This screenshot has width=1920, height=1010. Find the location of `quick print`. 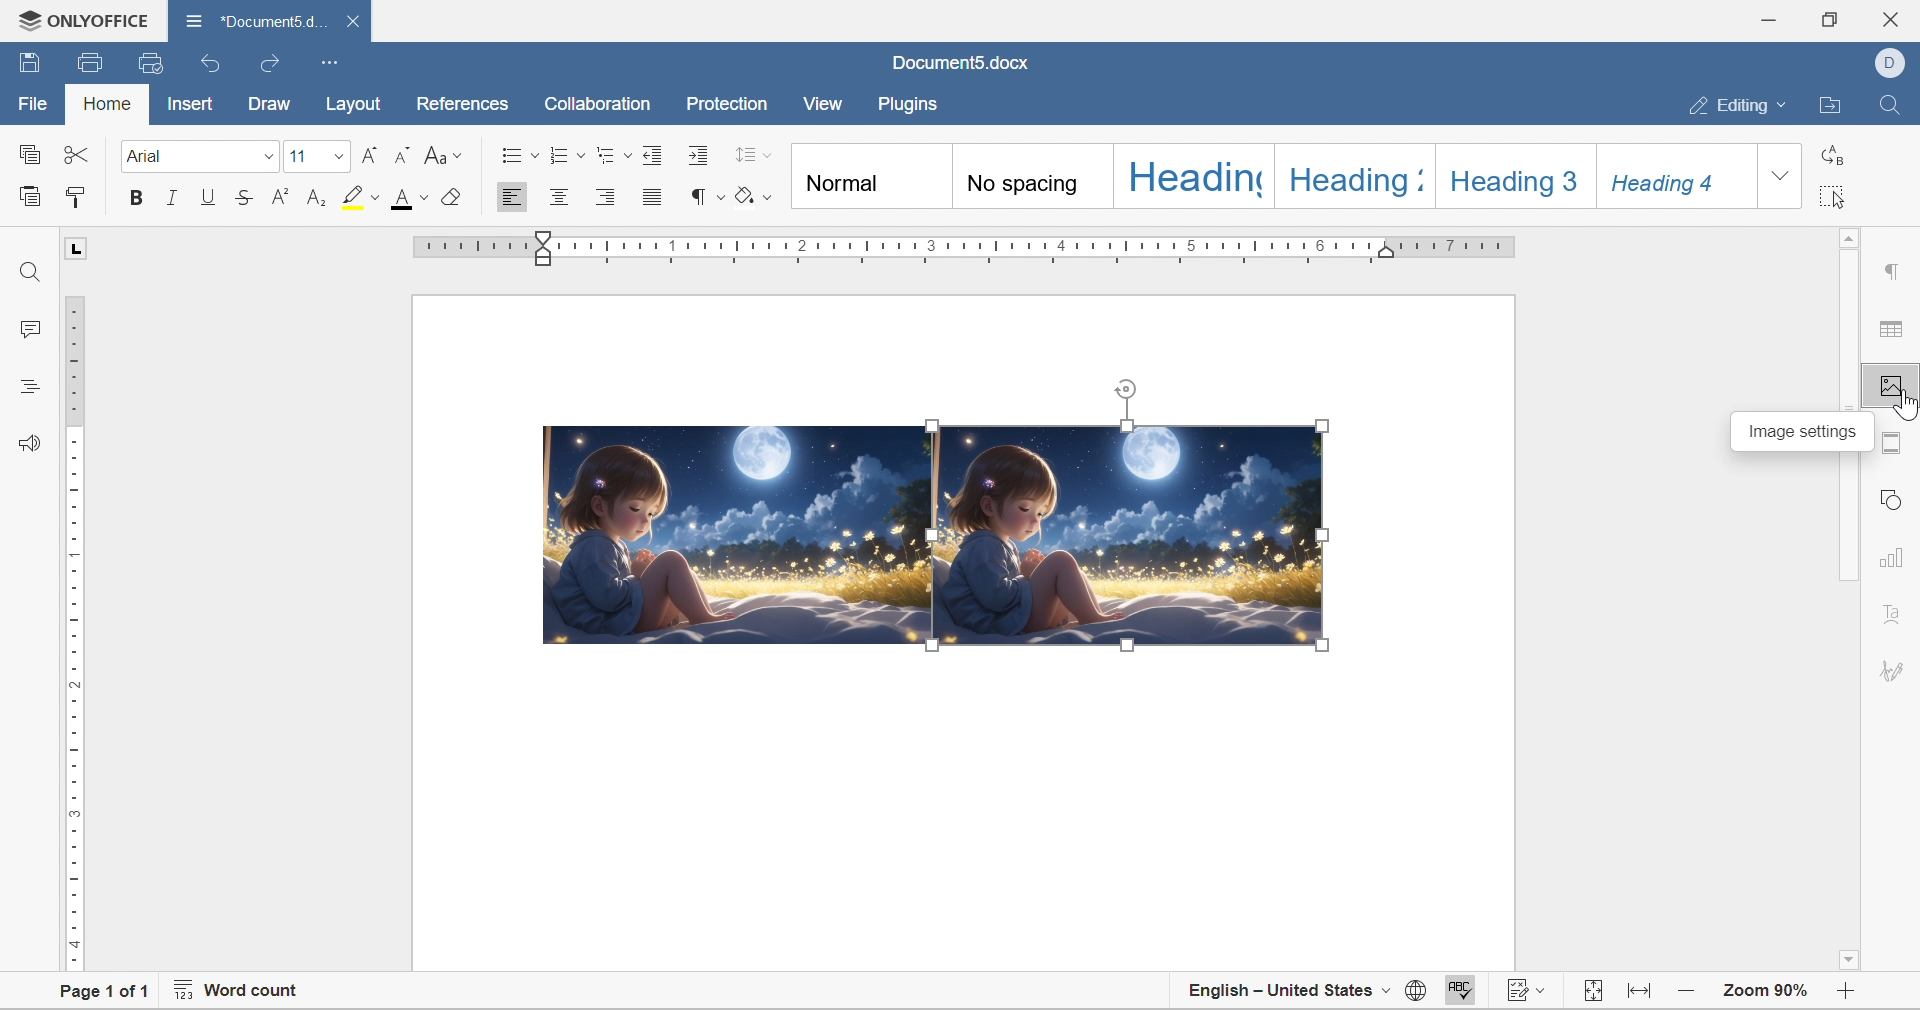

quick print is located at coordinates (155, 61).